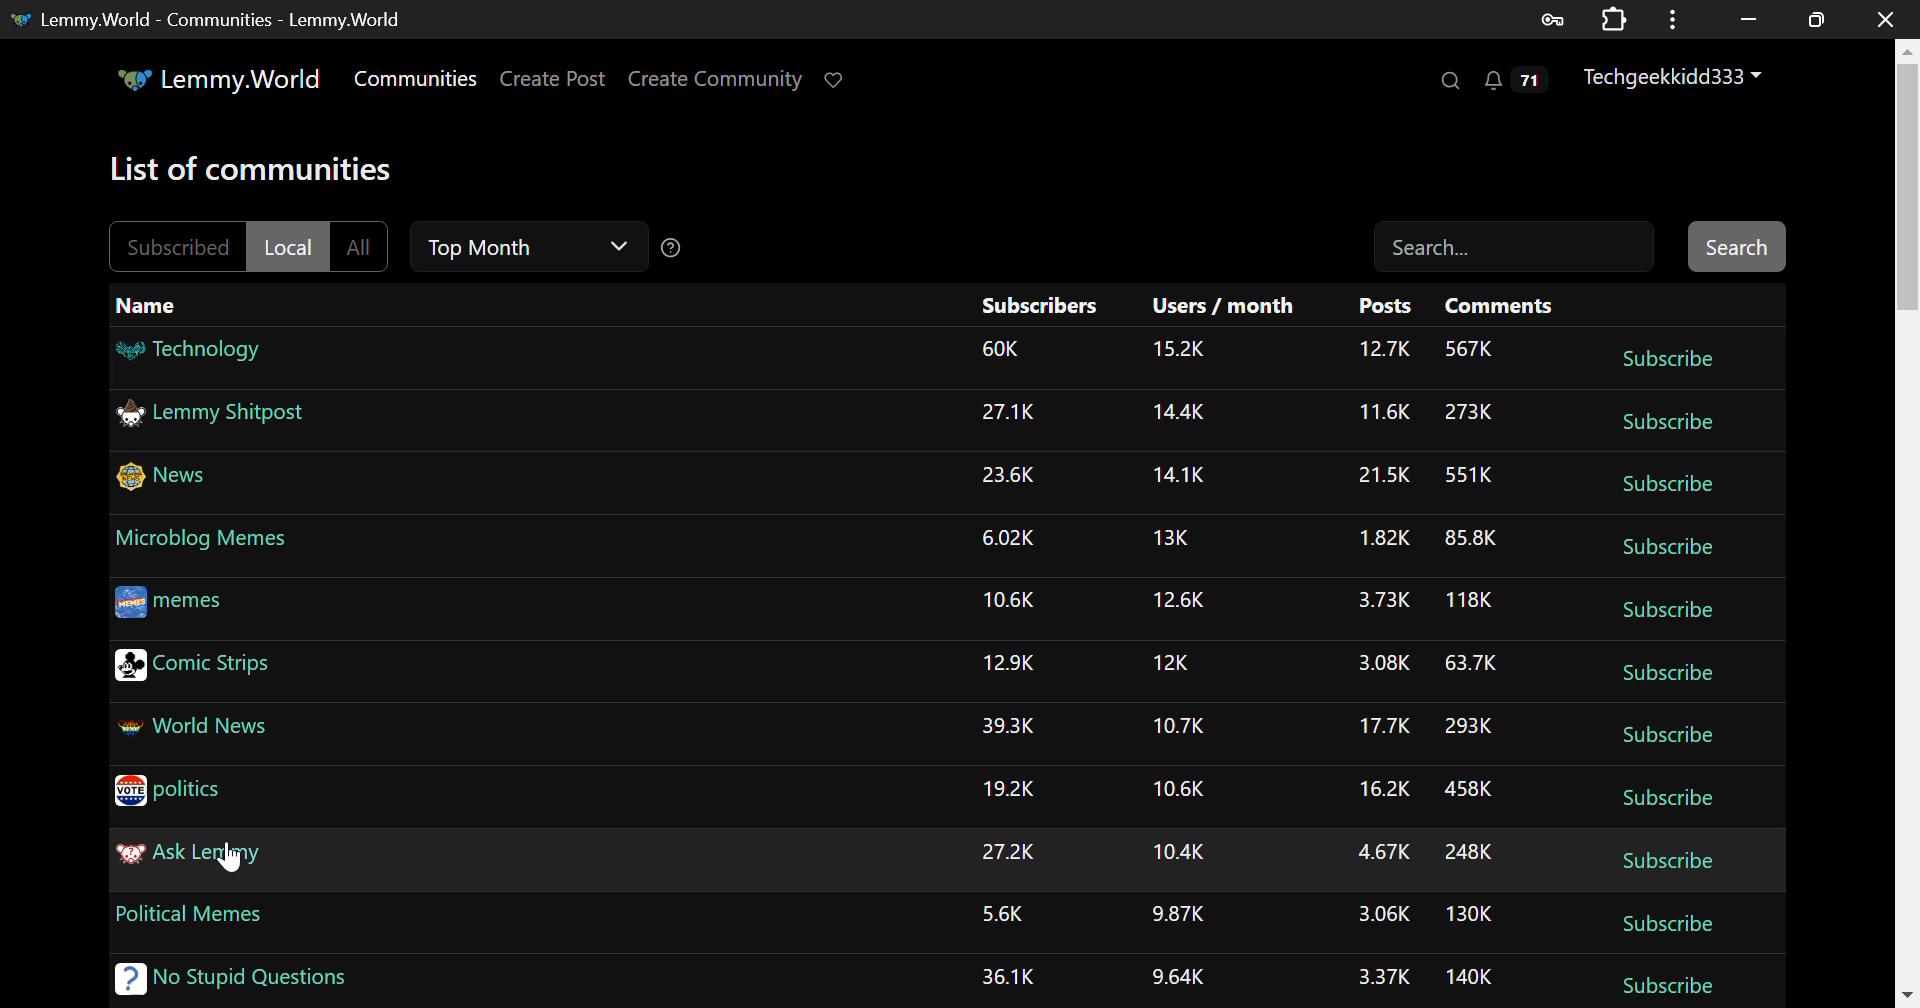 Image resolution: width=1920 pixels, height=1008 pixels. What do you see at coordinates (1007, 415) in the screenshot?
I see `Amount` at bounding box center [1007, 415].